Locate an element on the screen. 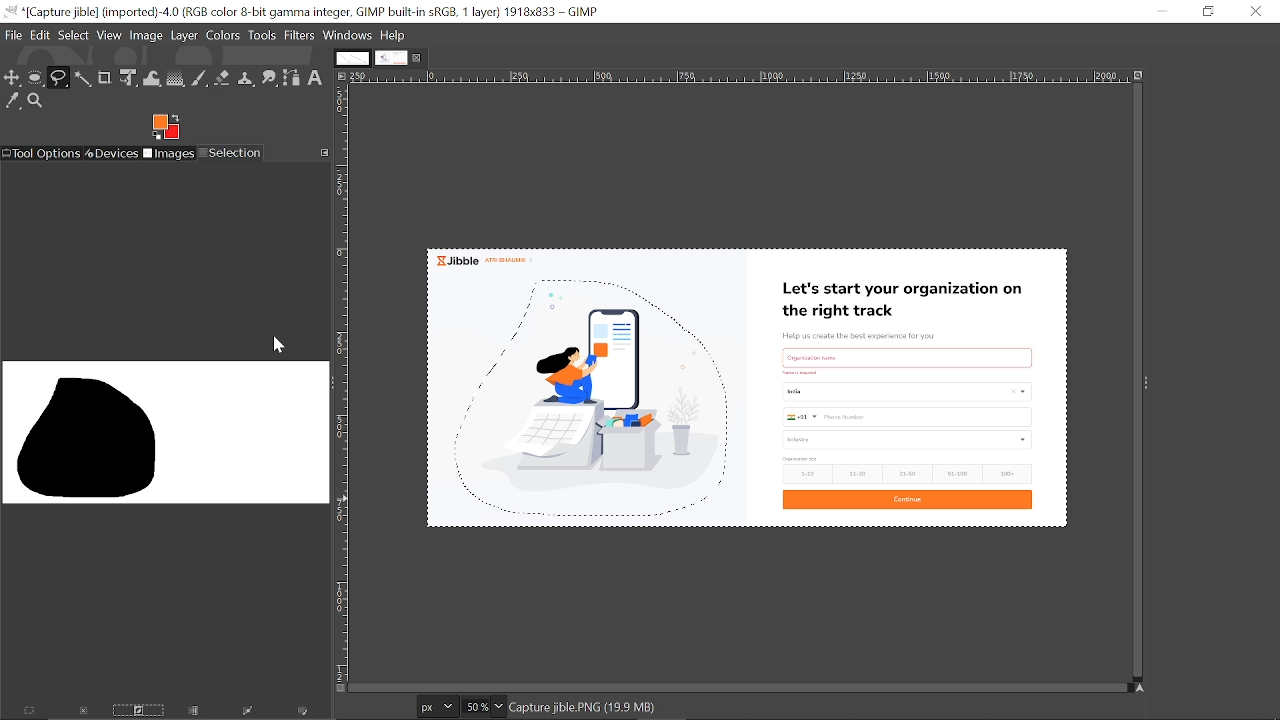 Image resolution: width=1280 pixels, height=720 pixels. Crop tool is located at coordinates (105, 78).